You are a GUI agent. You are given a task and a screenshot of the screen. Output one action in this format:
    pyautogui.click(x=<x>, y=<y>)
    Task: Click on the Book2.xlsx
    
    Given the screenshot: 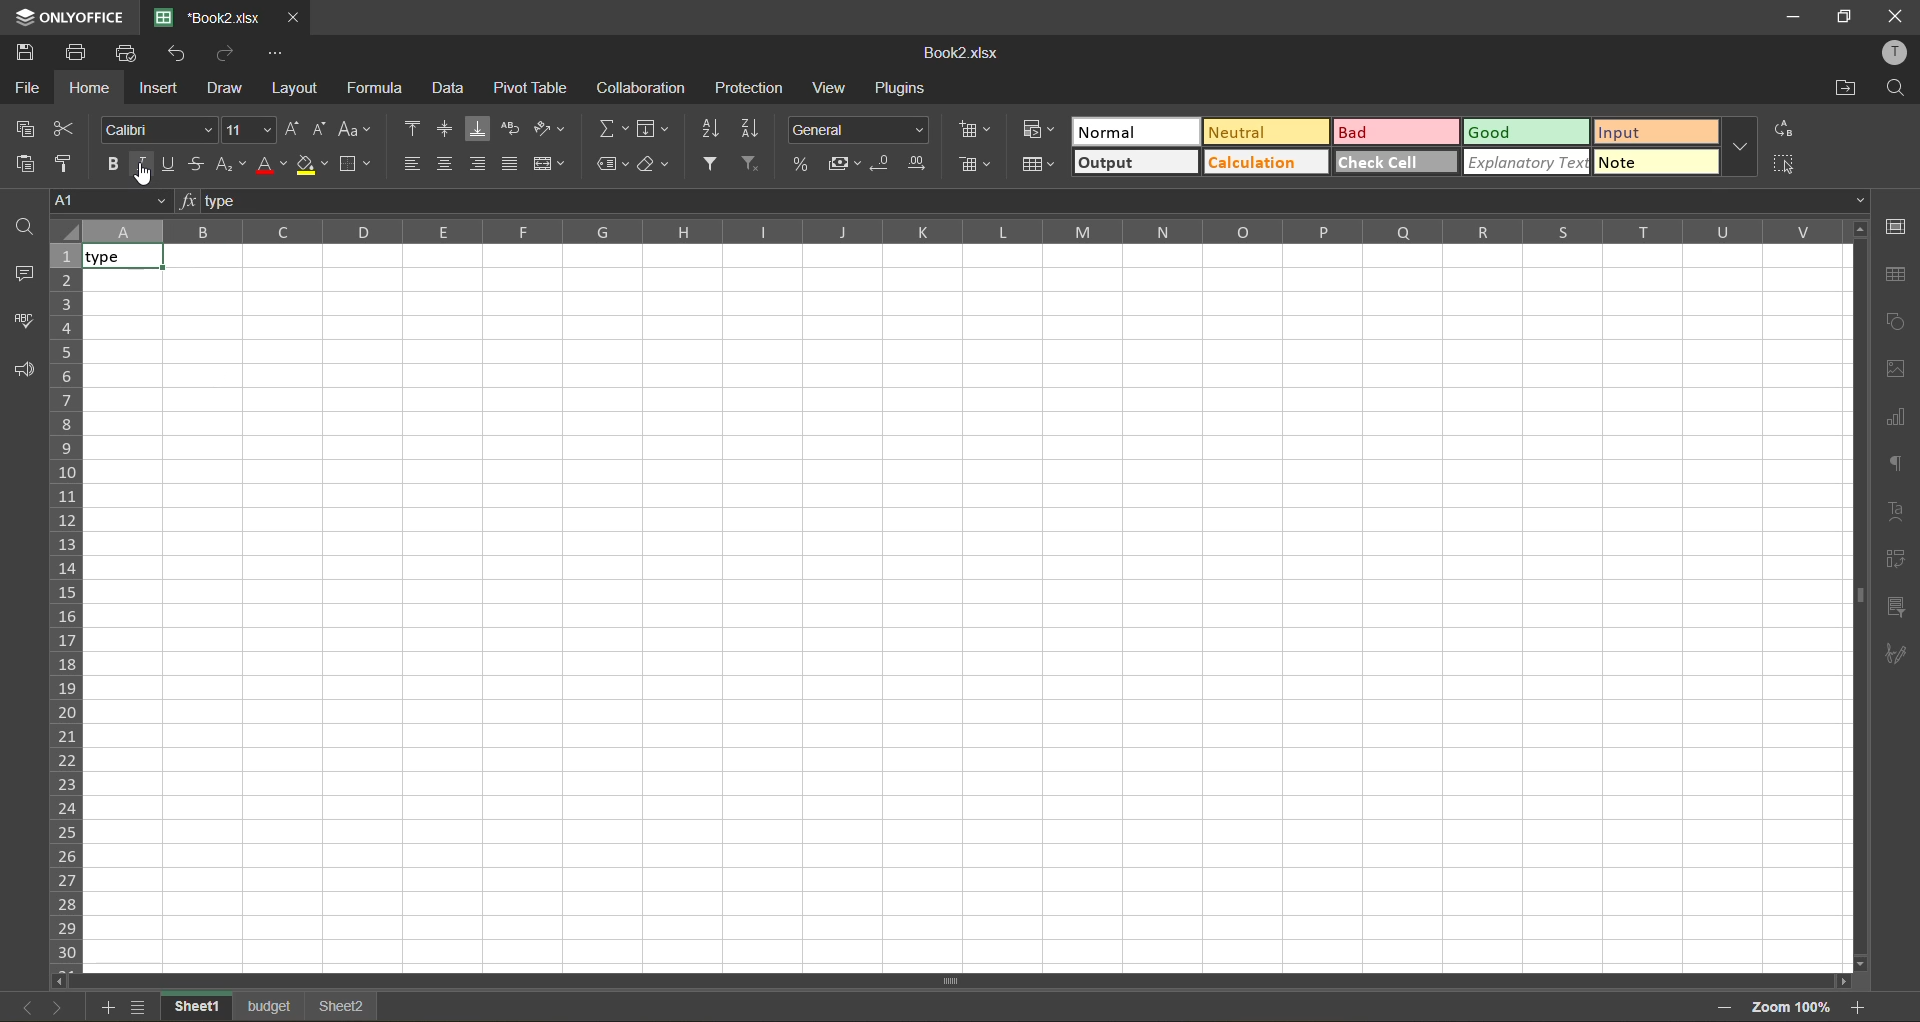 What is the action you would take?
    pyautogui.click(x=198, y=14)
    